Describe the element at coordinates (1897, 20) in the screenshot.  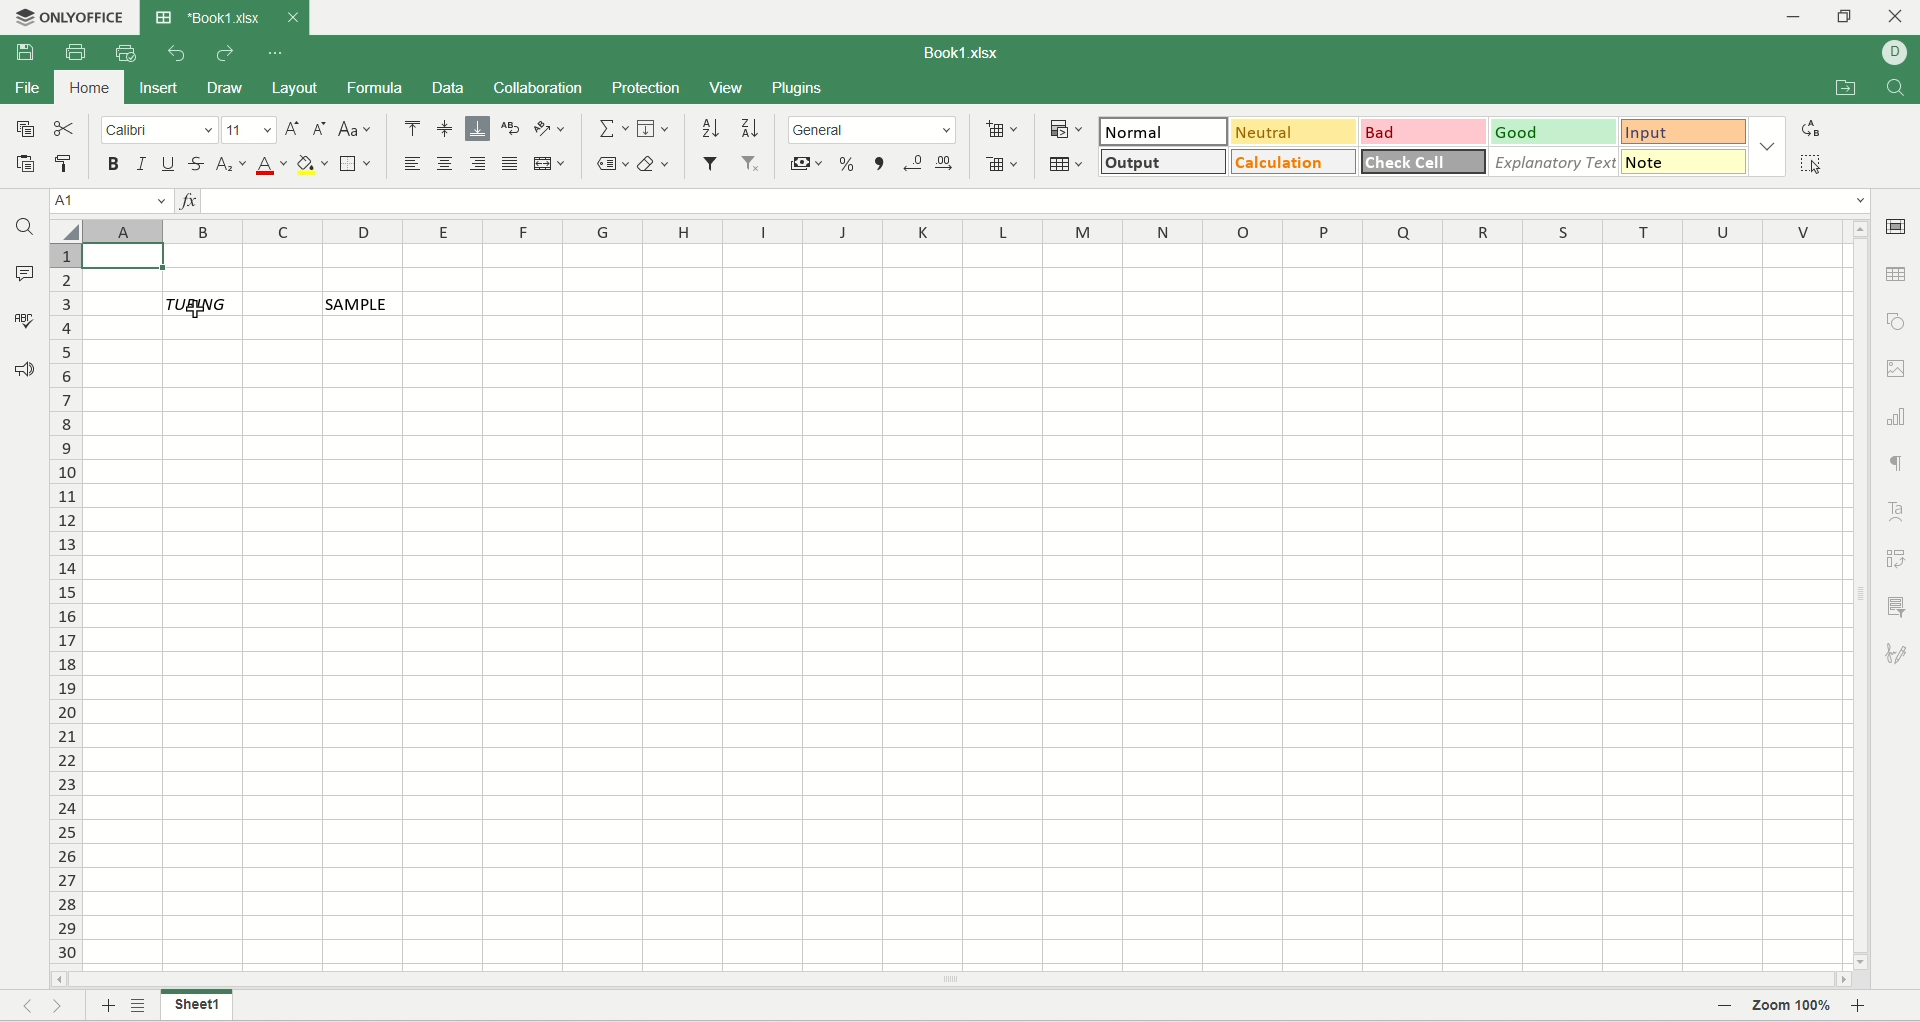
I see `close` at that location.